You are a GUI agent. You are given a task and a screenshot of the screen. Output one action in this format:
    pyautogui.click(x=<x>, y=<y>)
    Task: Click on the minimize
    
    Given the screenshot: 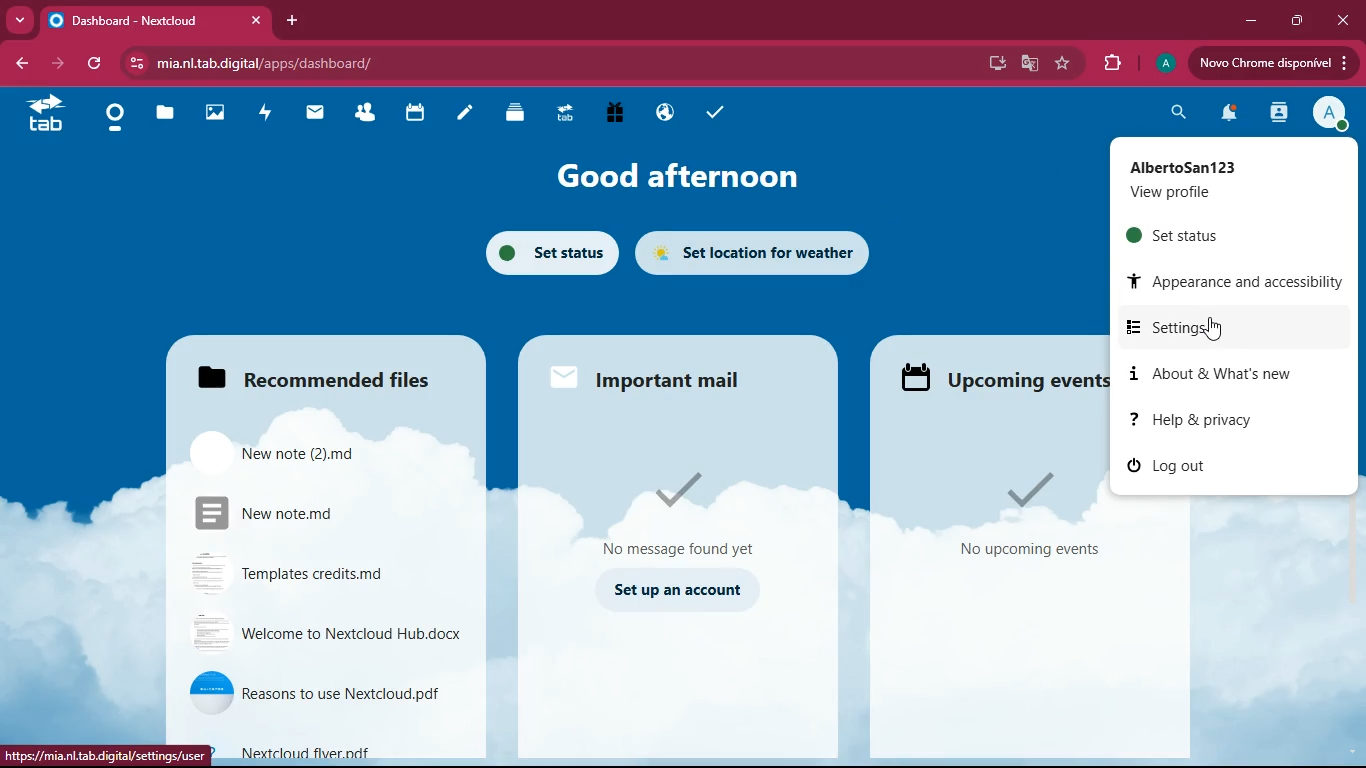 What is the action you would take?
    pyautogui.click(x=1247, y=25)
    